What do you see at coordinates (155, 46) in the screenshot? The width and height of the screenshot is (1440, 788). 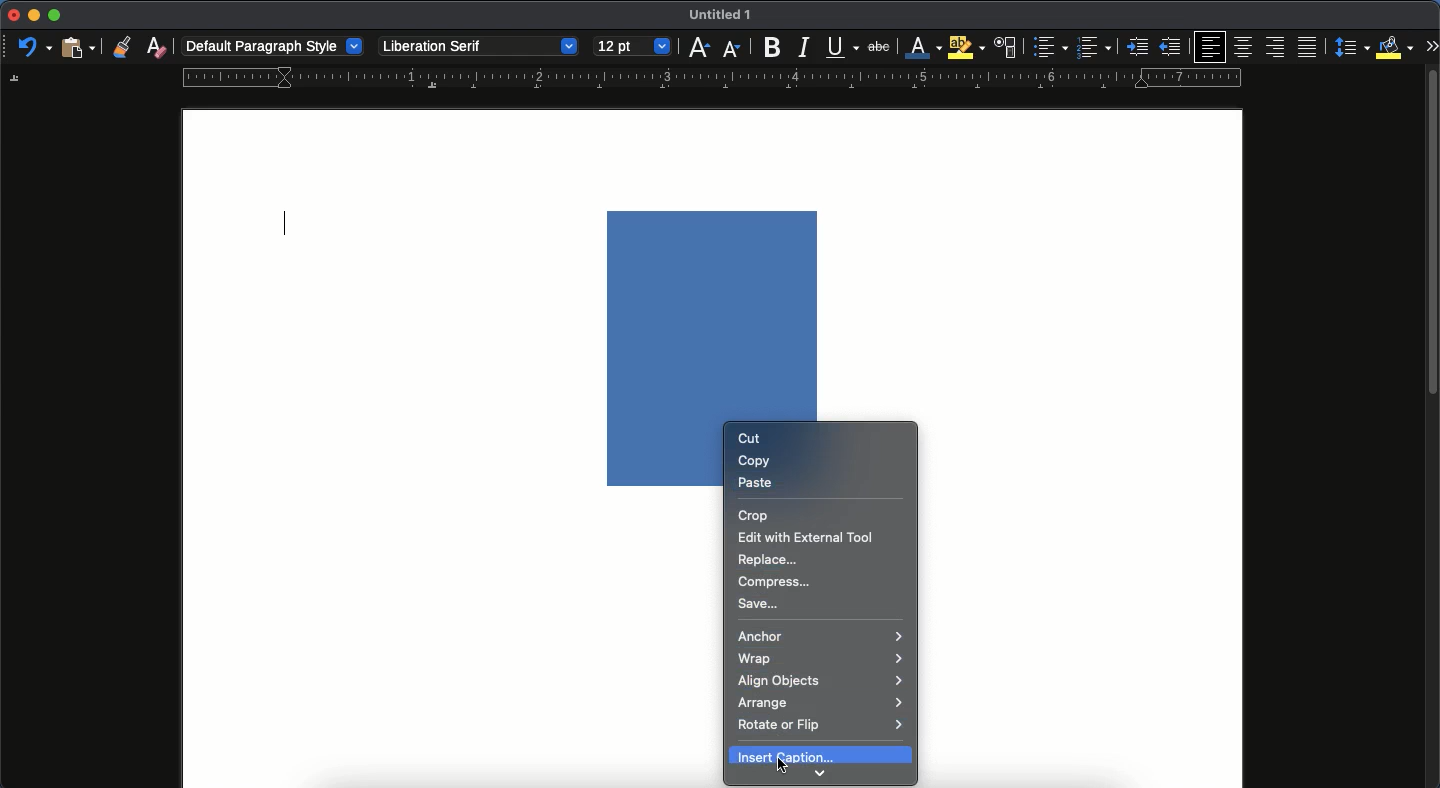 I see `clear formatting` at bounding box center [155, 46].